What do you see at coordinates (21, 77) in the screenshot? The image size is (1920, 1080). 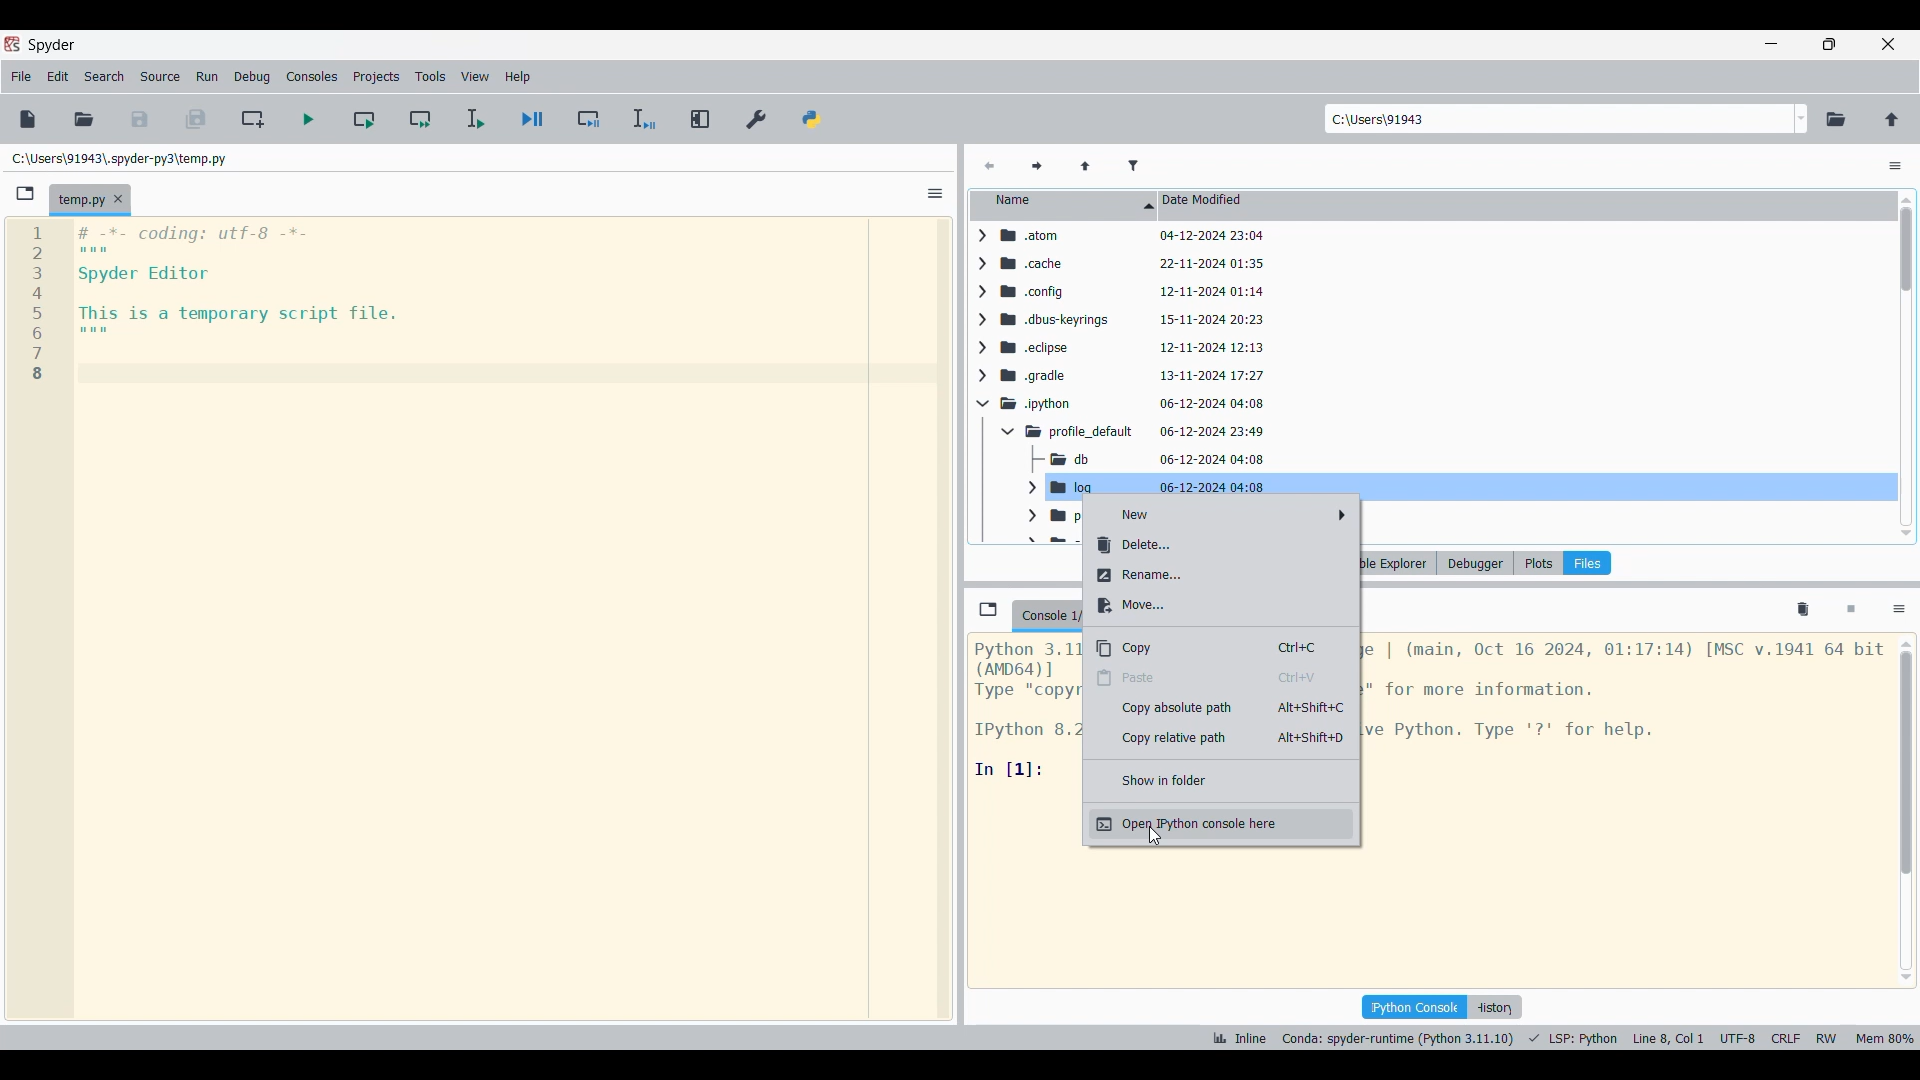 I see `File menu` at bounding box center [21, 77].